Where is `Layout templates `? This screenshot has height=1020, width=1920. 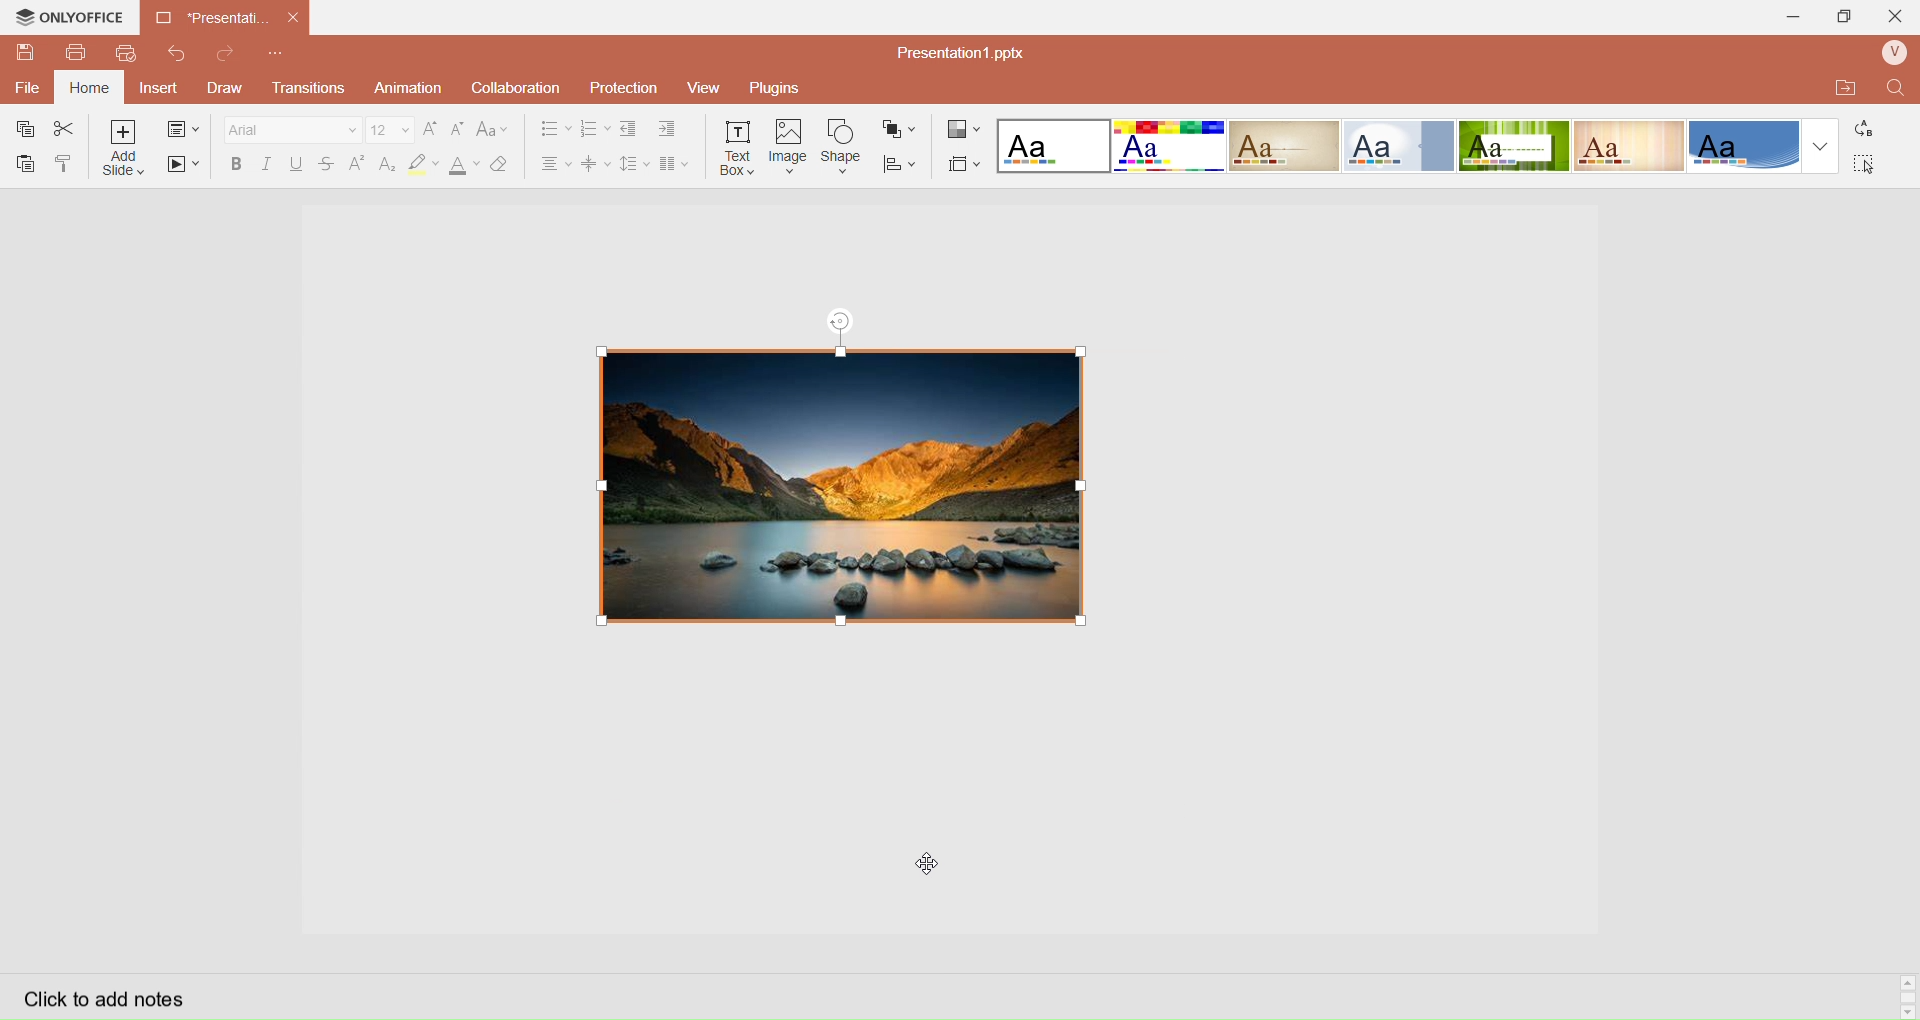 Layout templates  is located at coordinates (1420, 146).